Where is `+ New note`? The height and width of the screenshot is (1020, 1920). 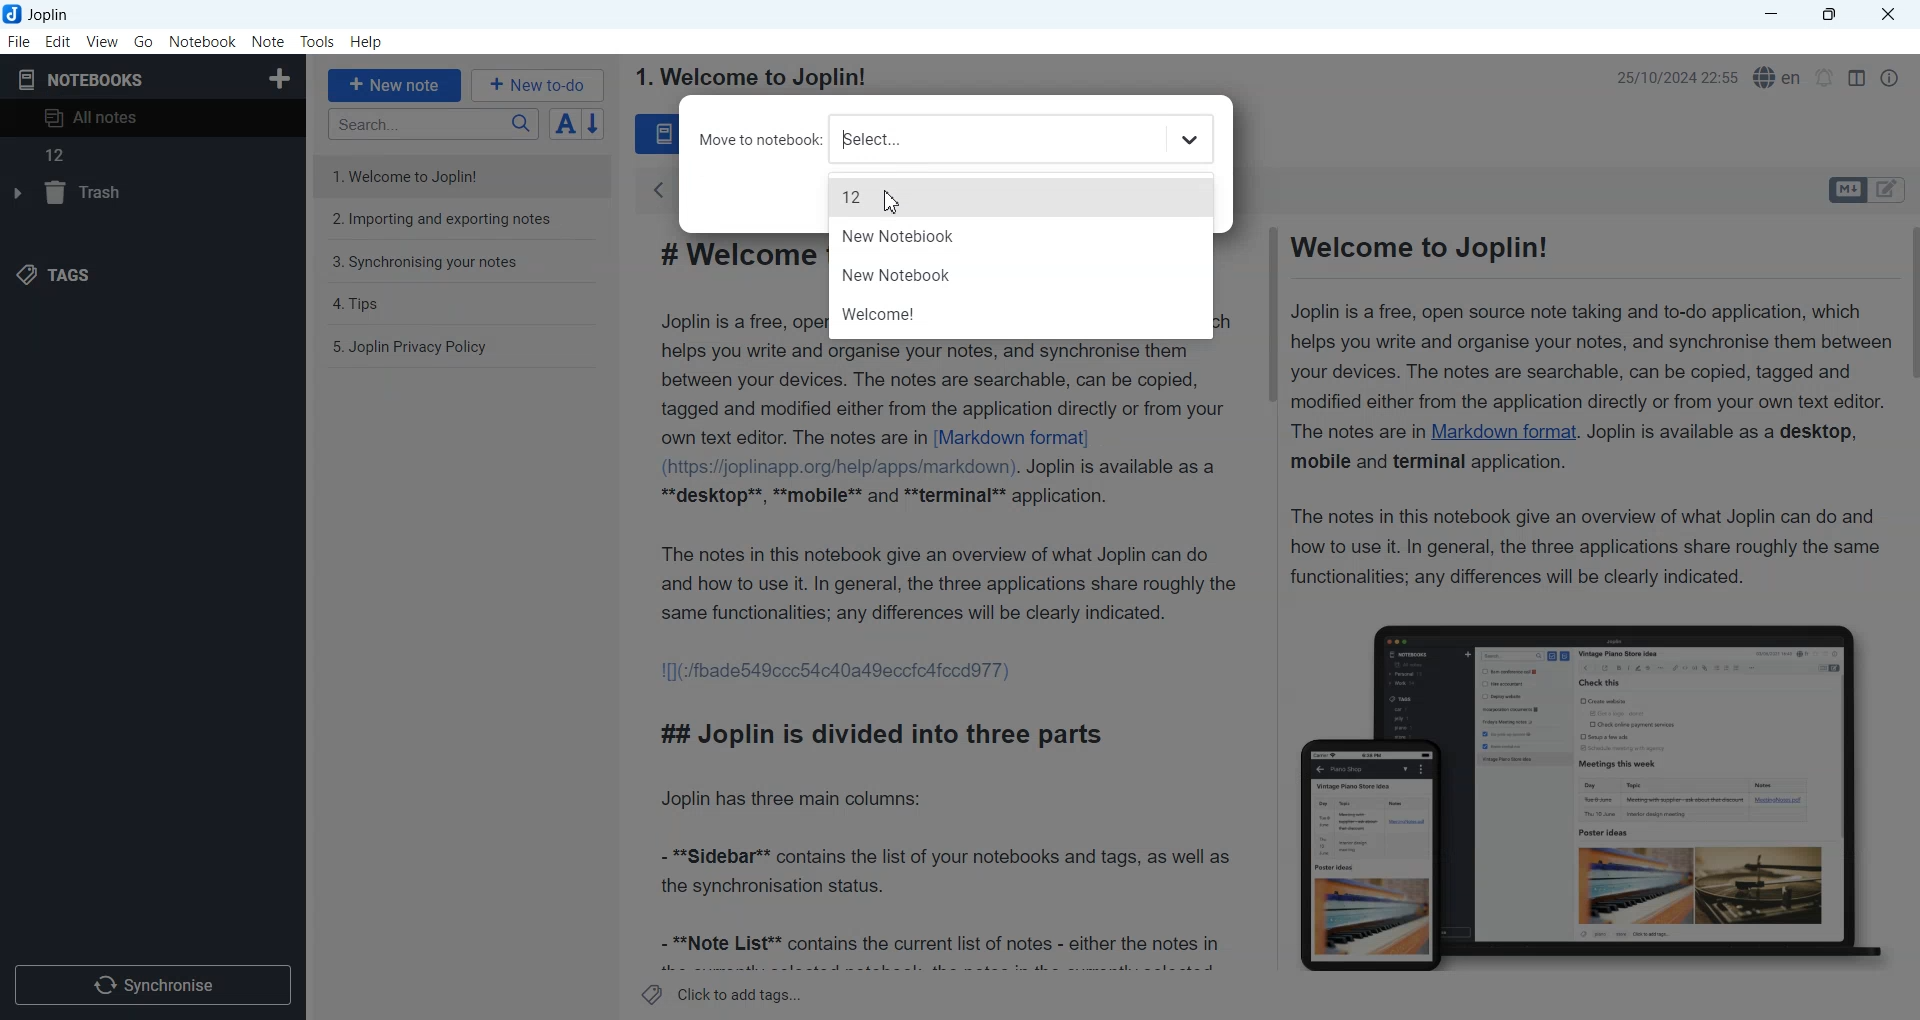 + New note is located at coordinates (395, 85).